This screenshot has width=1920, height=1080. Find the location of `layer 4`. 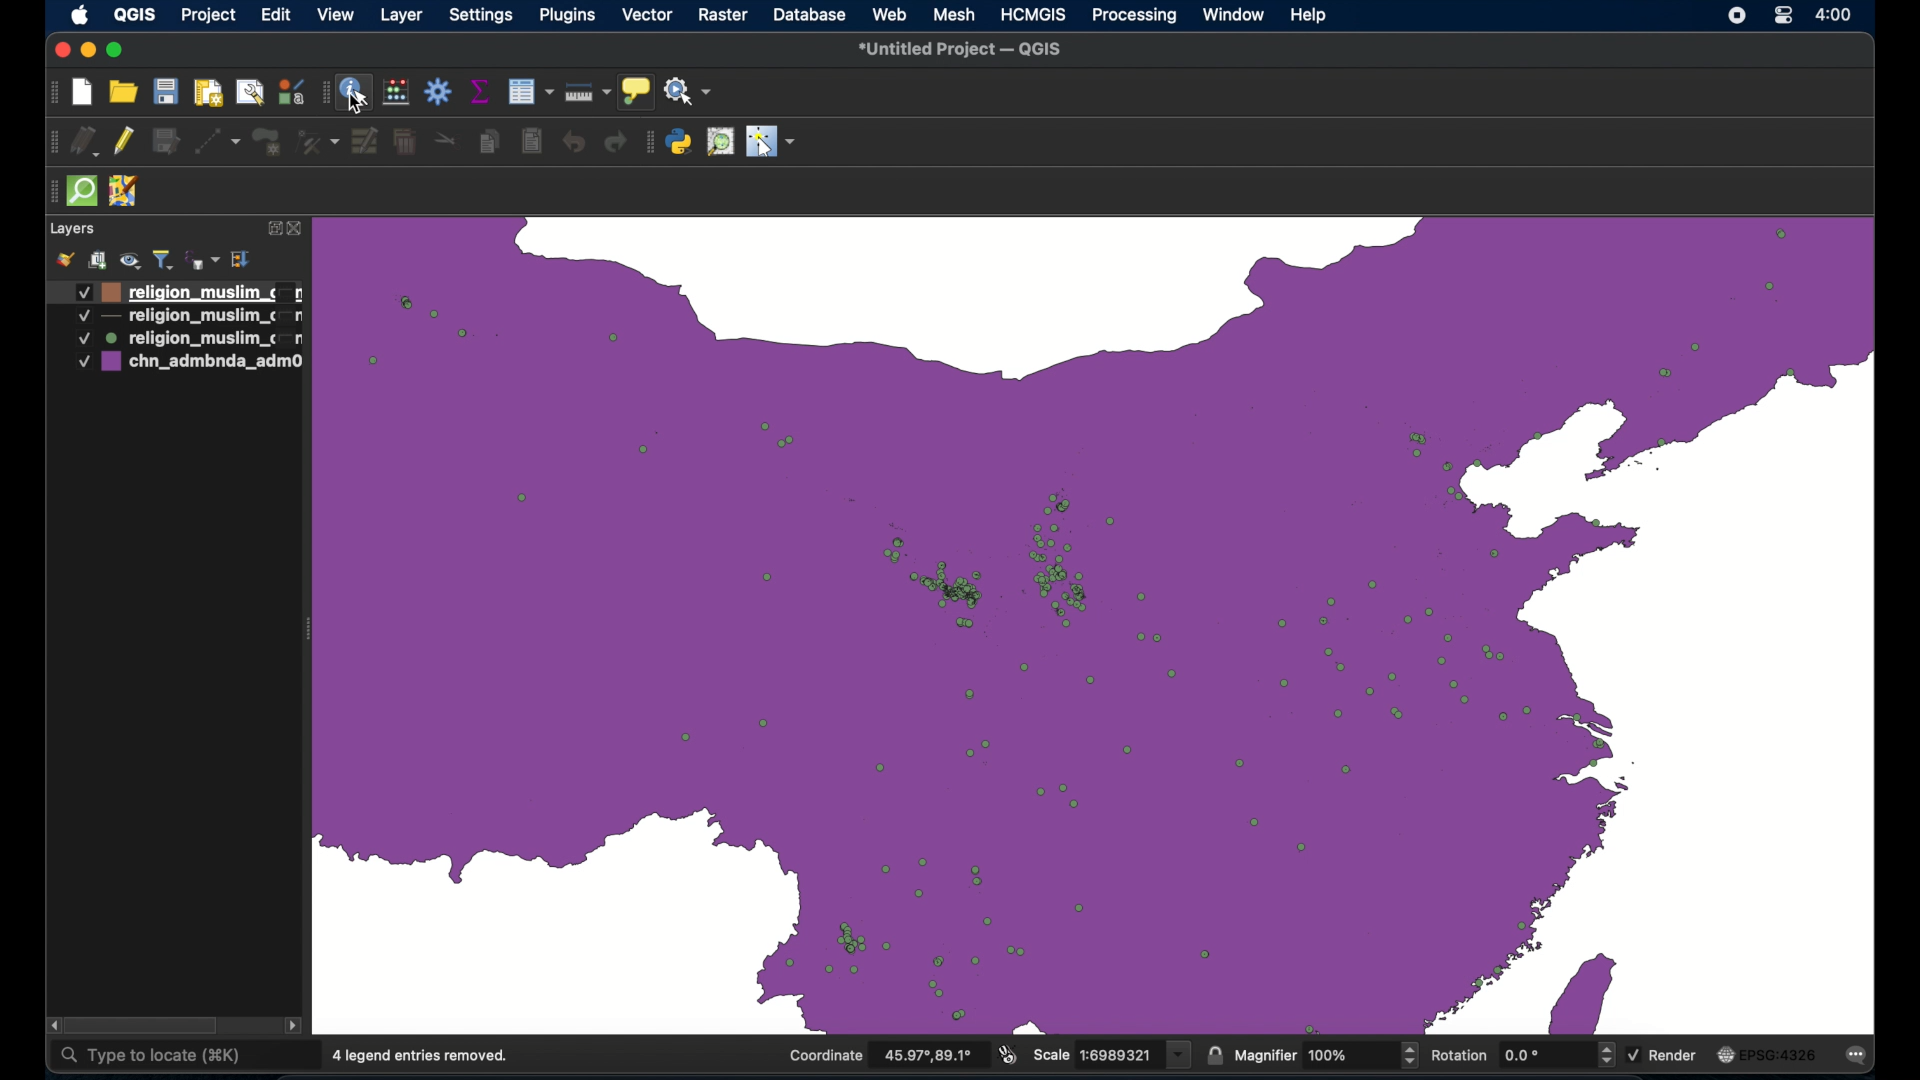

layer 4 is located at coordinates (188, 364).